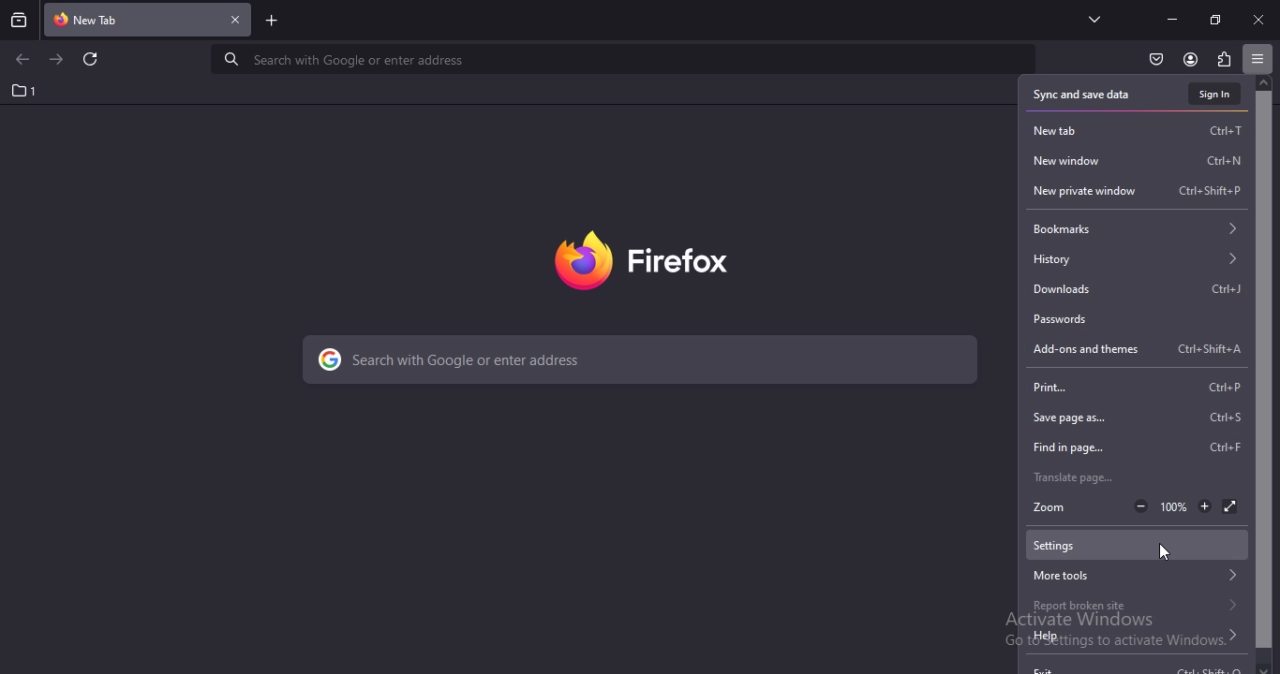 The image size is (1280, 674). I want to click on go back one page, so click(26, 60).